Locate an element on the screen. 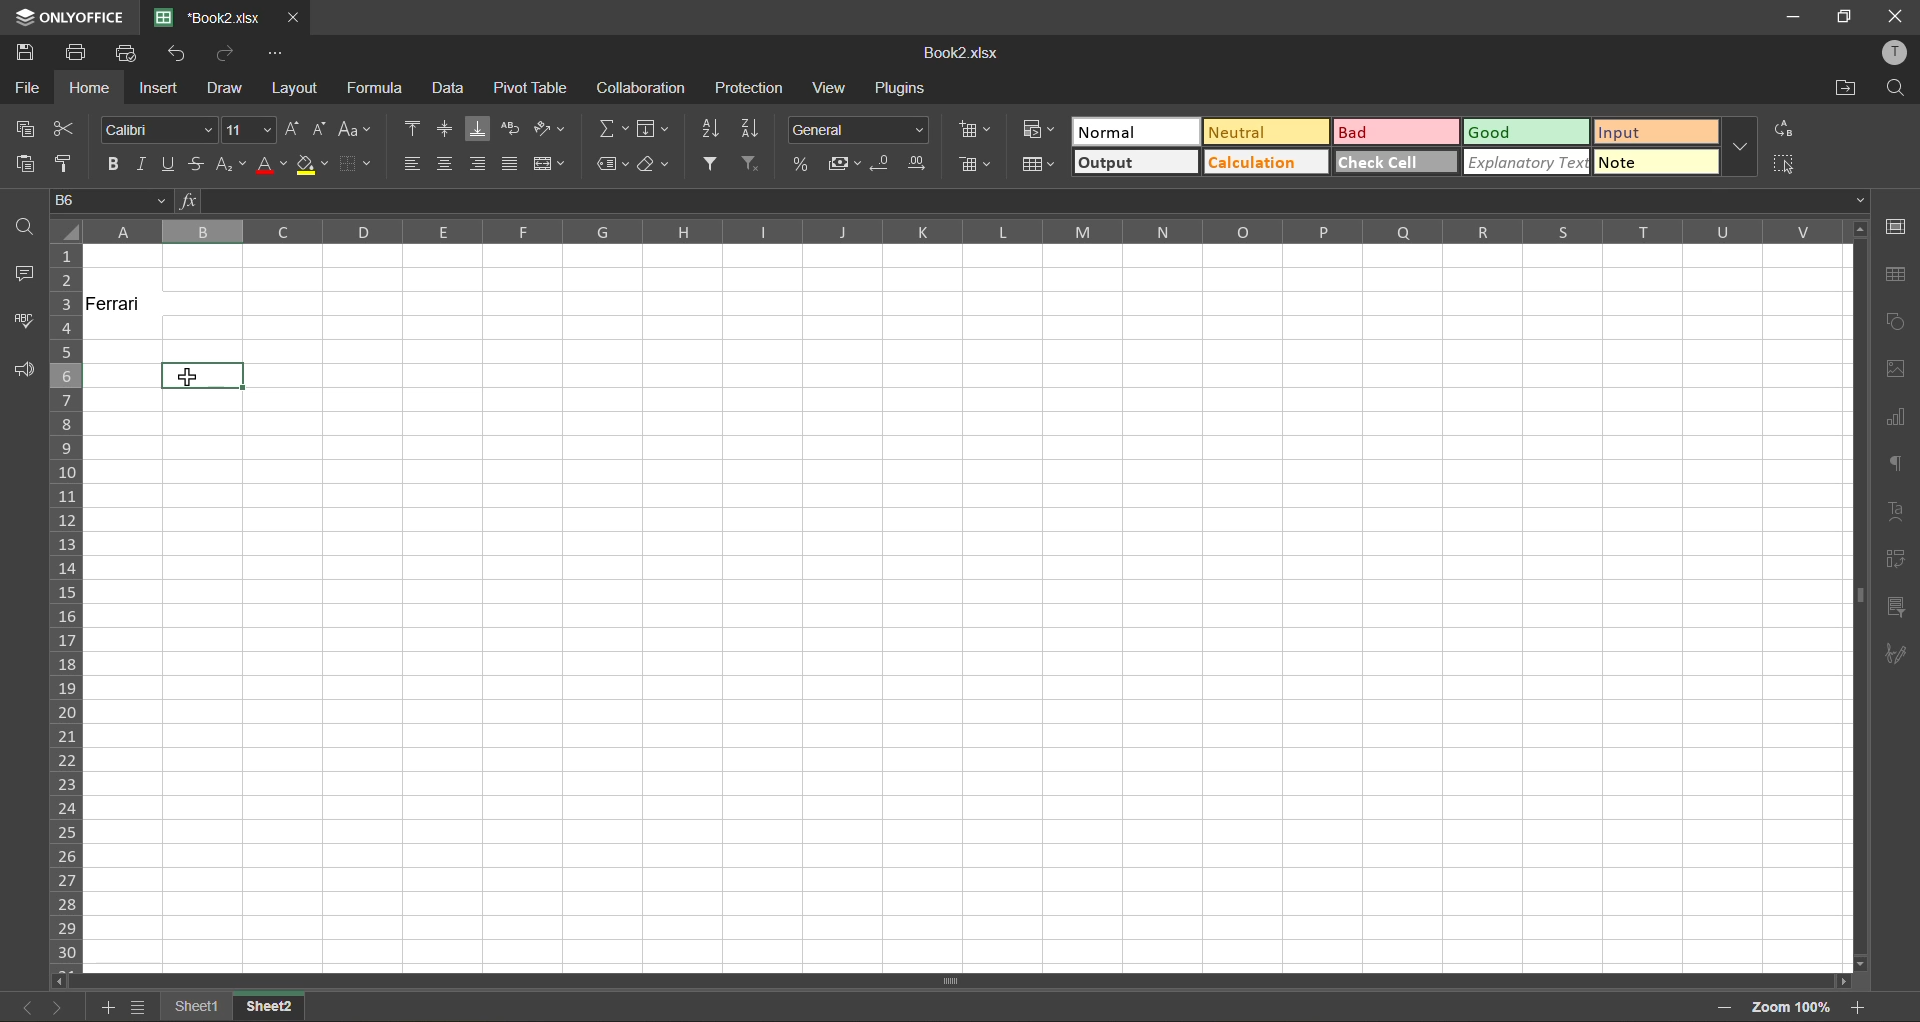 The height and width of the screenshot is (1022, 1920). sort descending is located at coordinates (755, 130).